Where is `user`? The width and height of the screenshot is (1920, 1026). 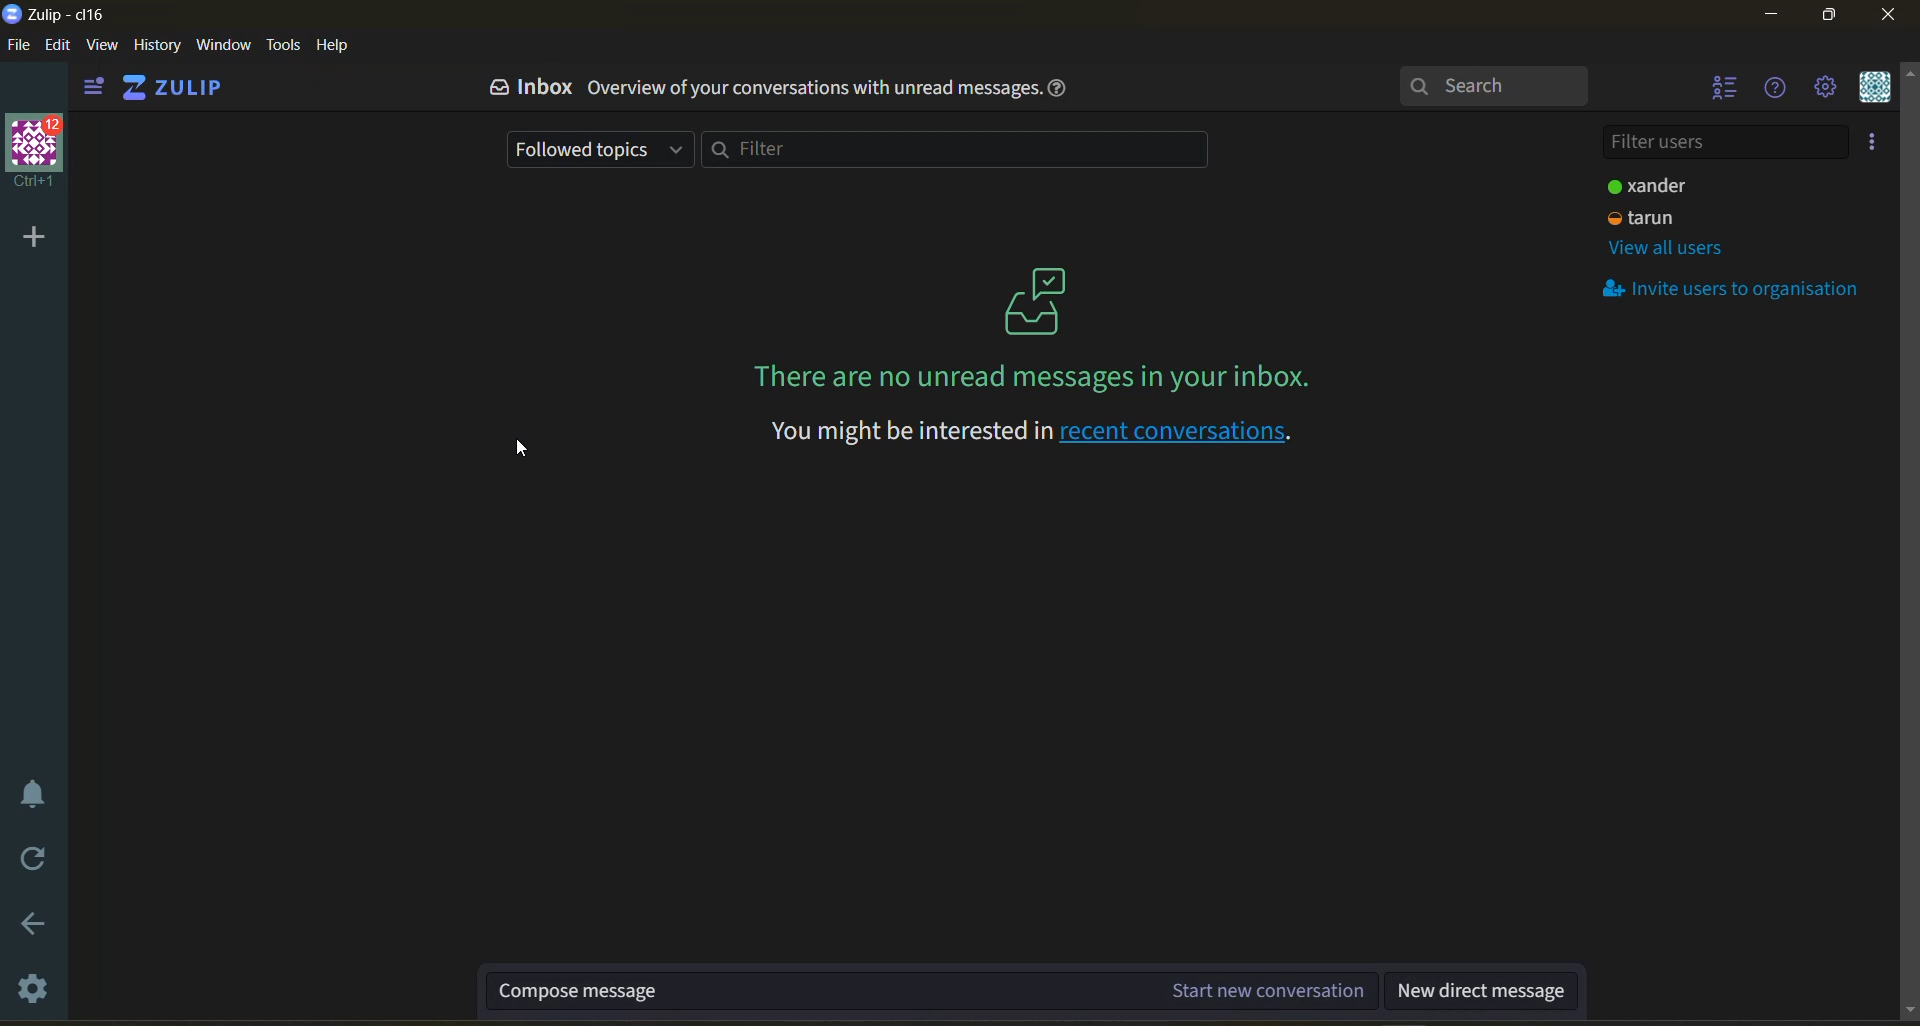
user is located at coordinates (1662, 189).